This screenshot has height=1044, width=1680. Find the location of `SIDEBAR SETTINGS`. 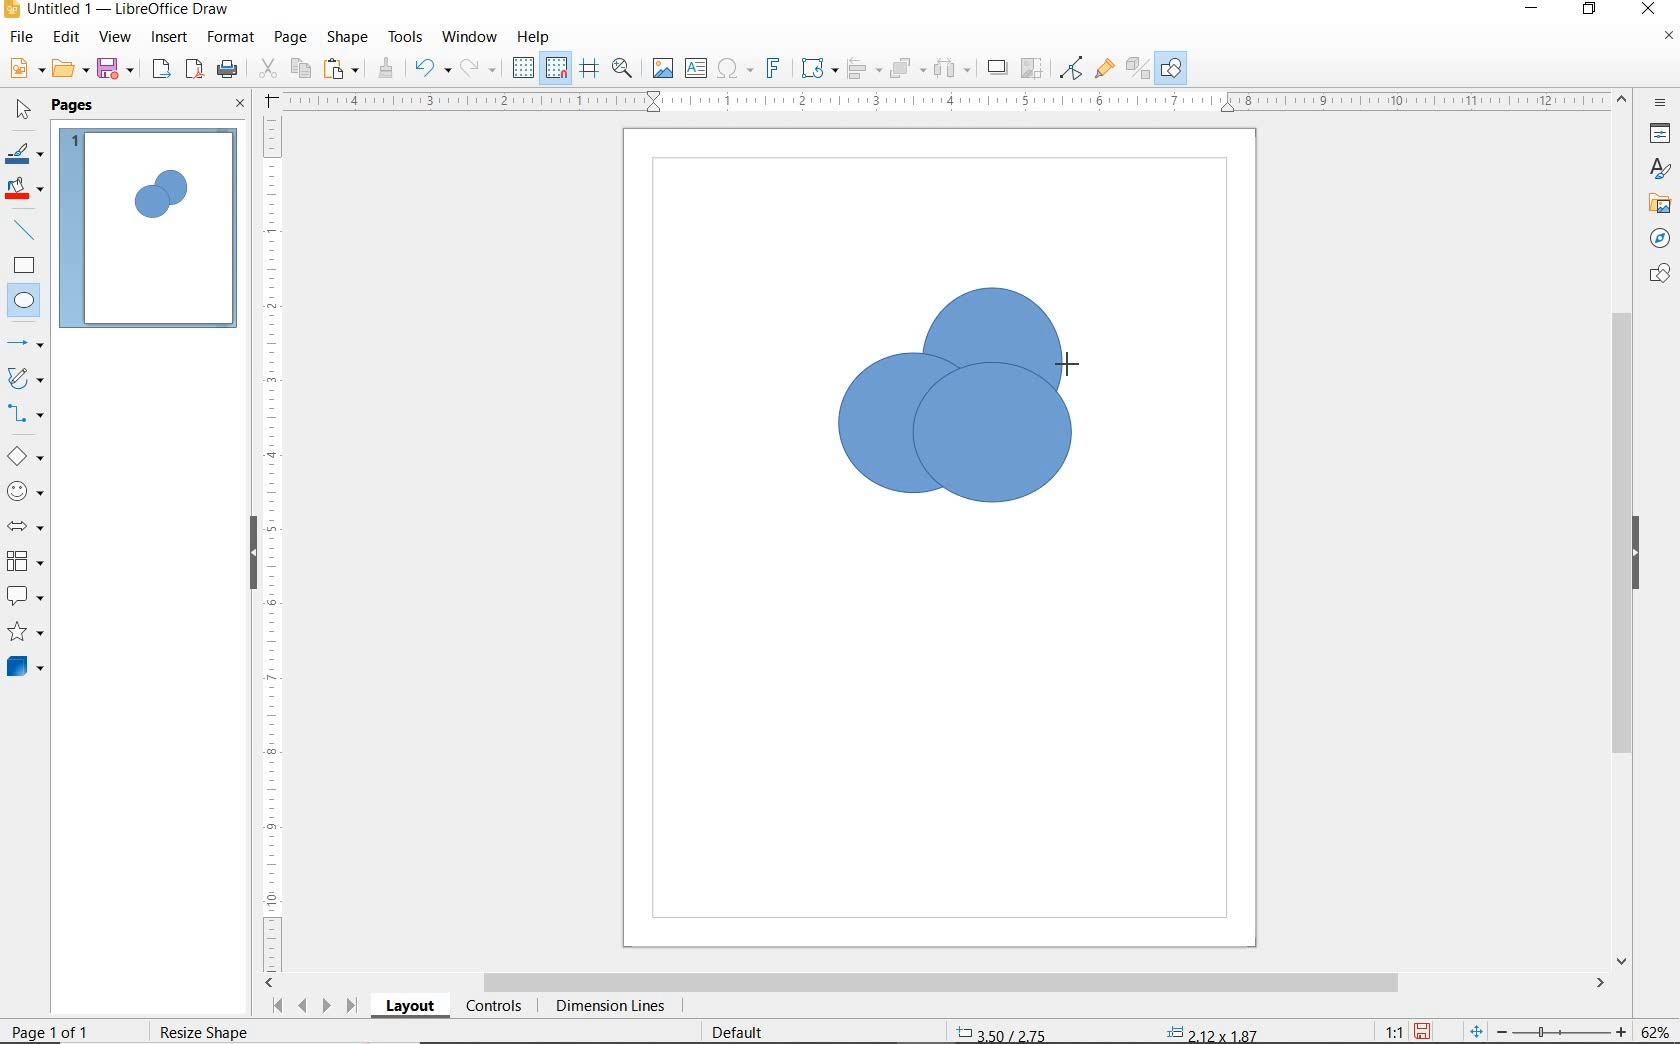

SIDEBAR SETTINGS is located at coordinates (1661, 104).